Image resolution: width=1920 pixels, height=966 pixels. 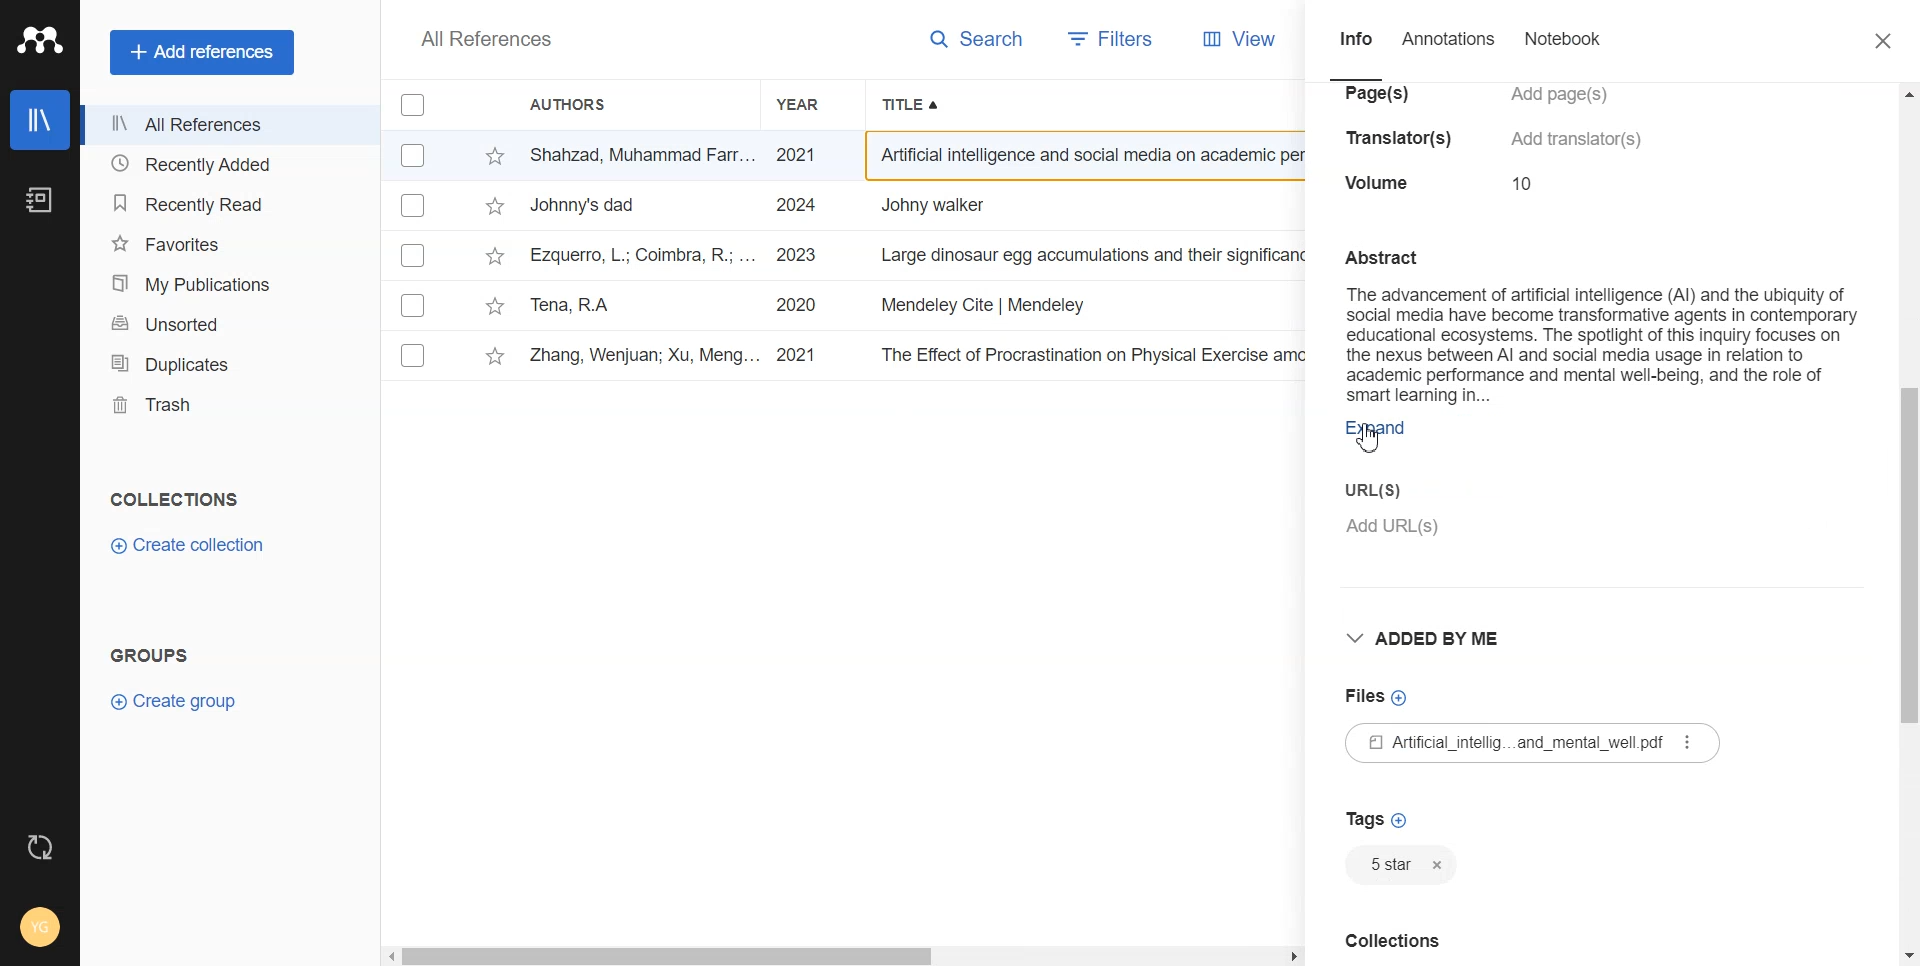 I want to click on All References, so click(x=213, y=124).